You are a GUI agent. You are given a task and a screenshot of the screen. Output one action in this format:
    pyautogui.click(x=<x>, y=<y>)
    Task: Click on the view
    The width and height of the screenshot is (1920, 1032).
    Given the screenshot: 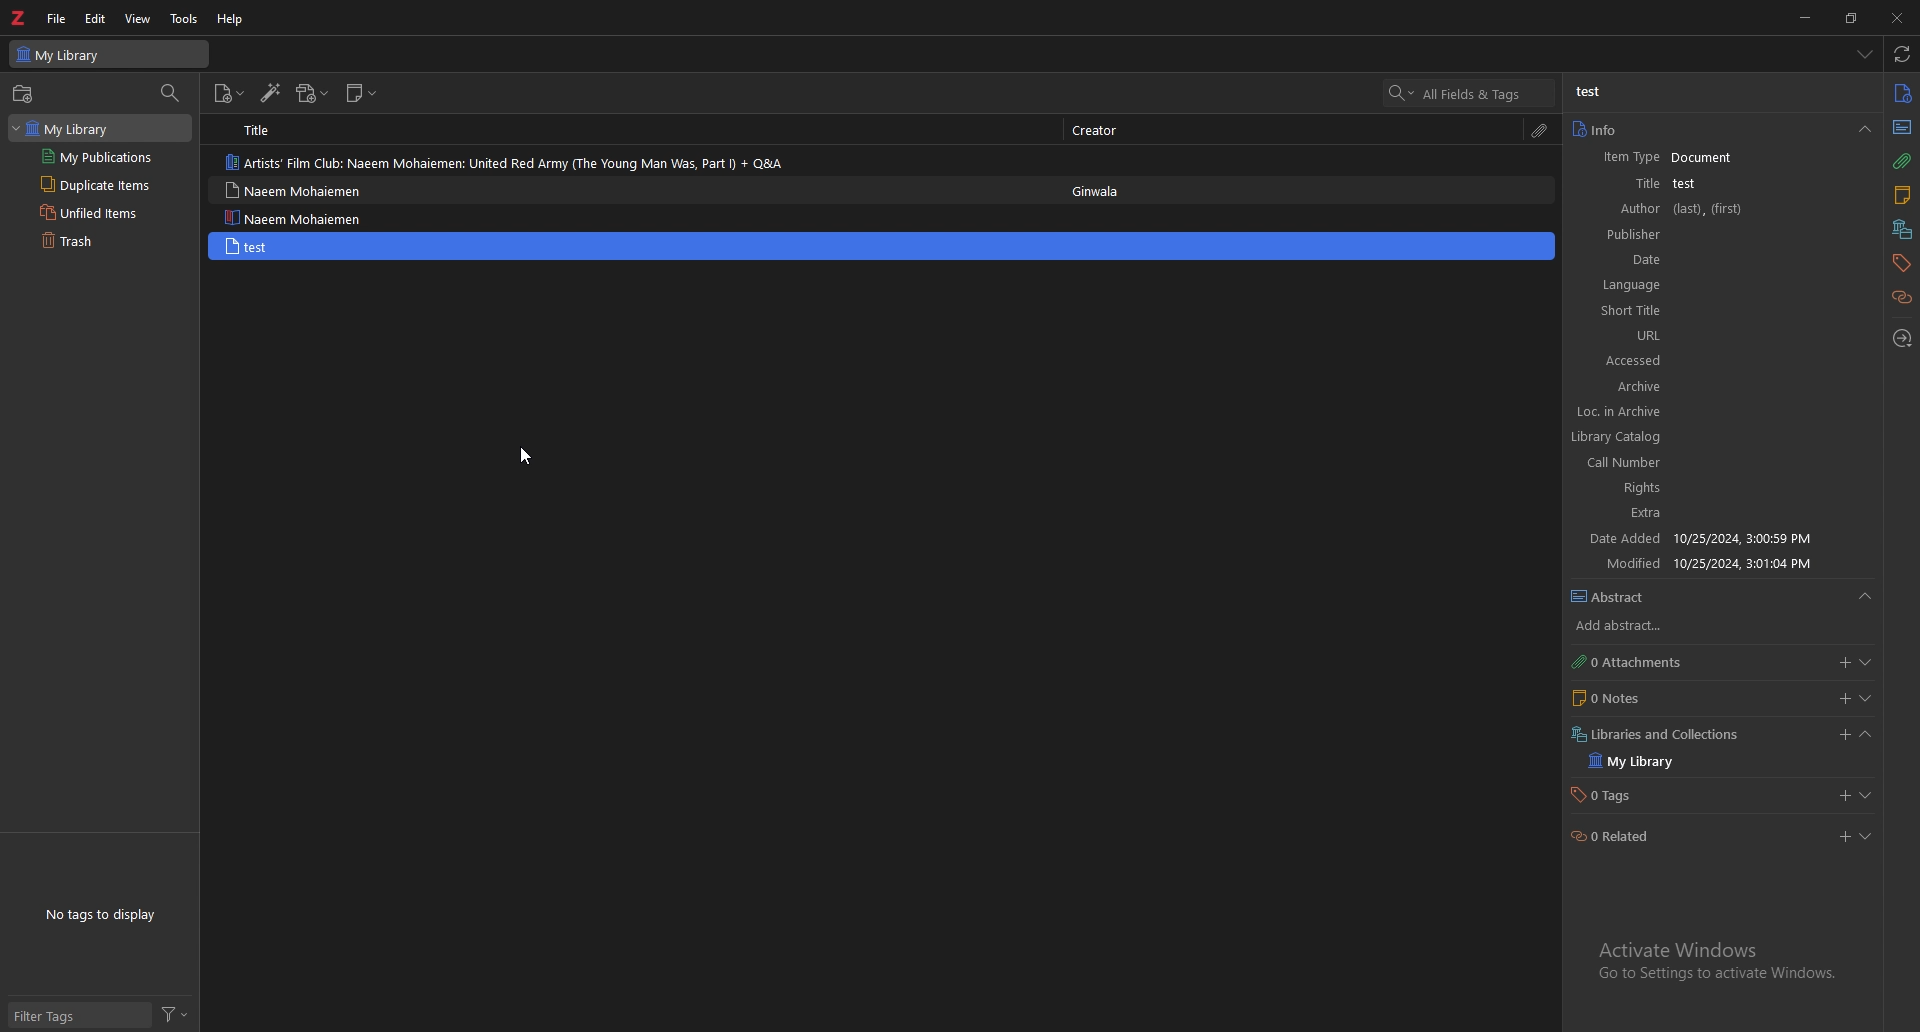 What is the action you would take?
    pyautogui.click(x=139, y=18)
    